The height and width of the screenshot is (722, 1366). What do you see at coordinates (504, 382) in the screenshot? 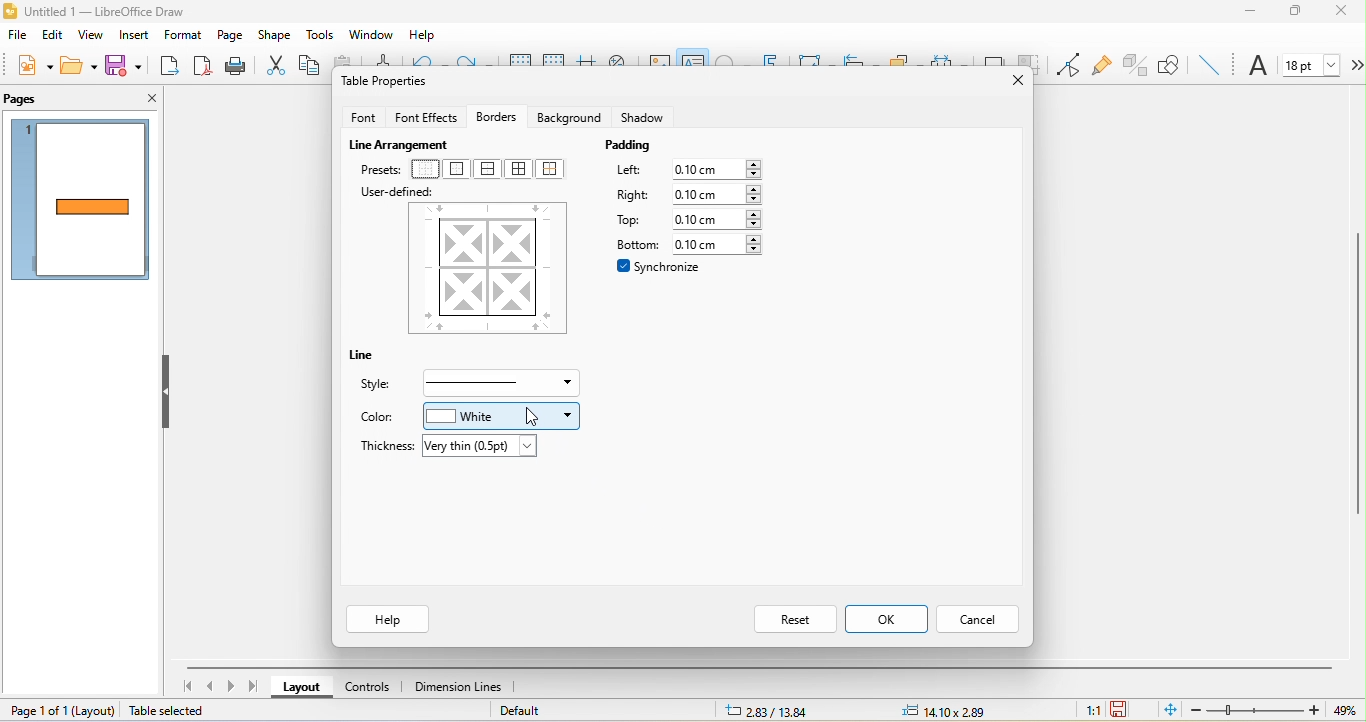
I see `border style` at bounding box center [504, 382].